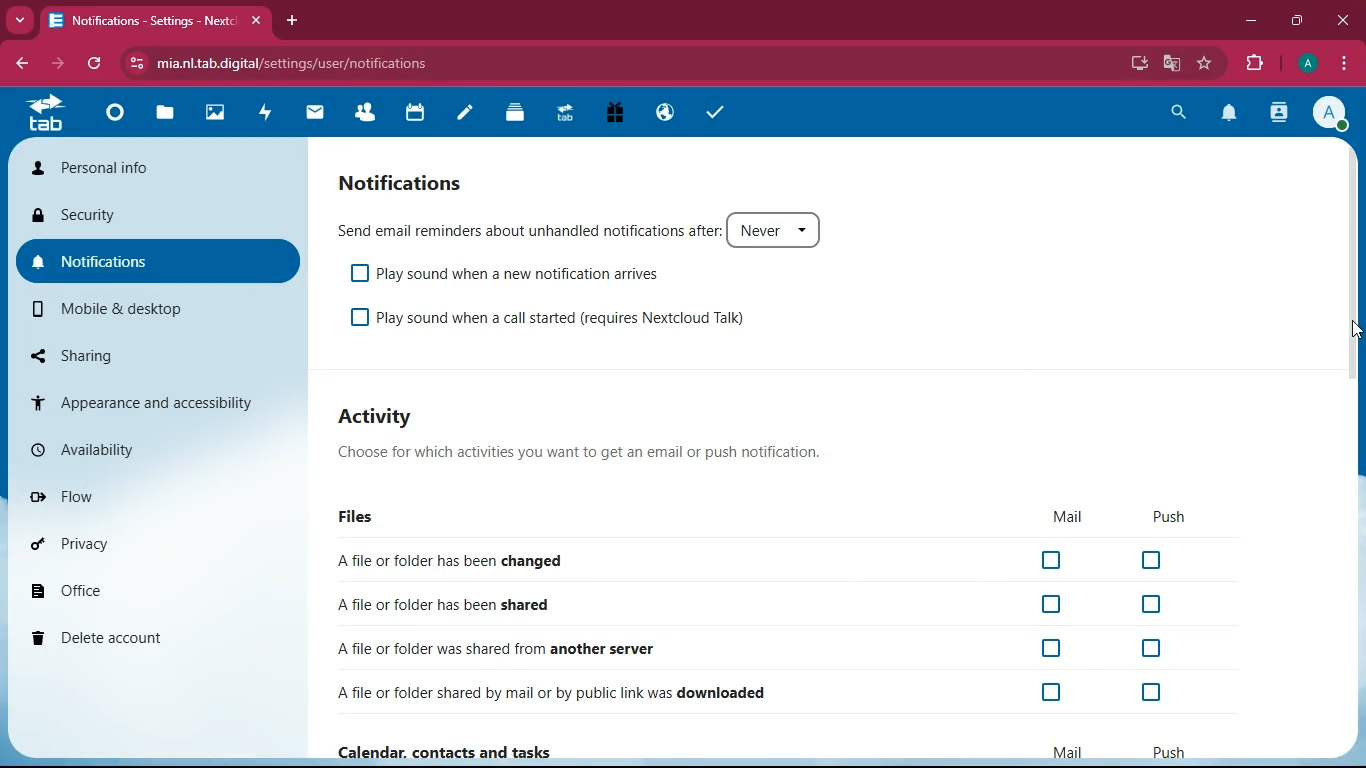 This screenshot has height=768, width=1366. What do you see at coordinates (1340, 21) in the screenshot?
I see `close` at bounding box center [1340, 21].